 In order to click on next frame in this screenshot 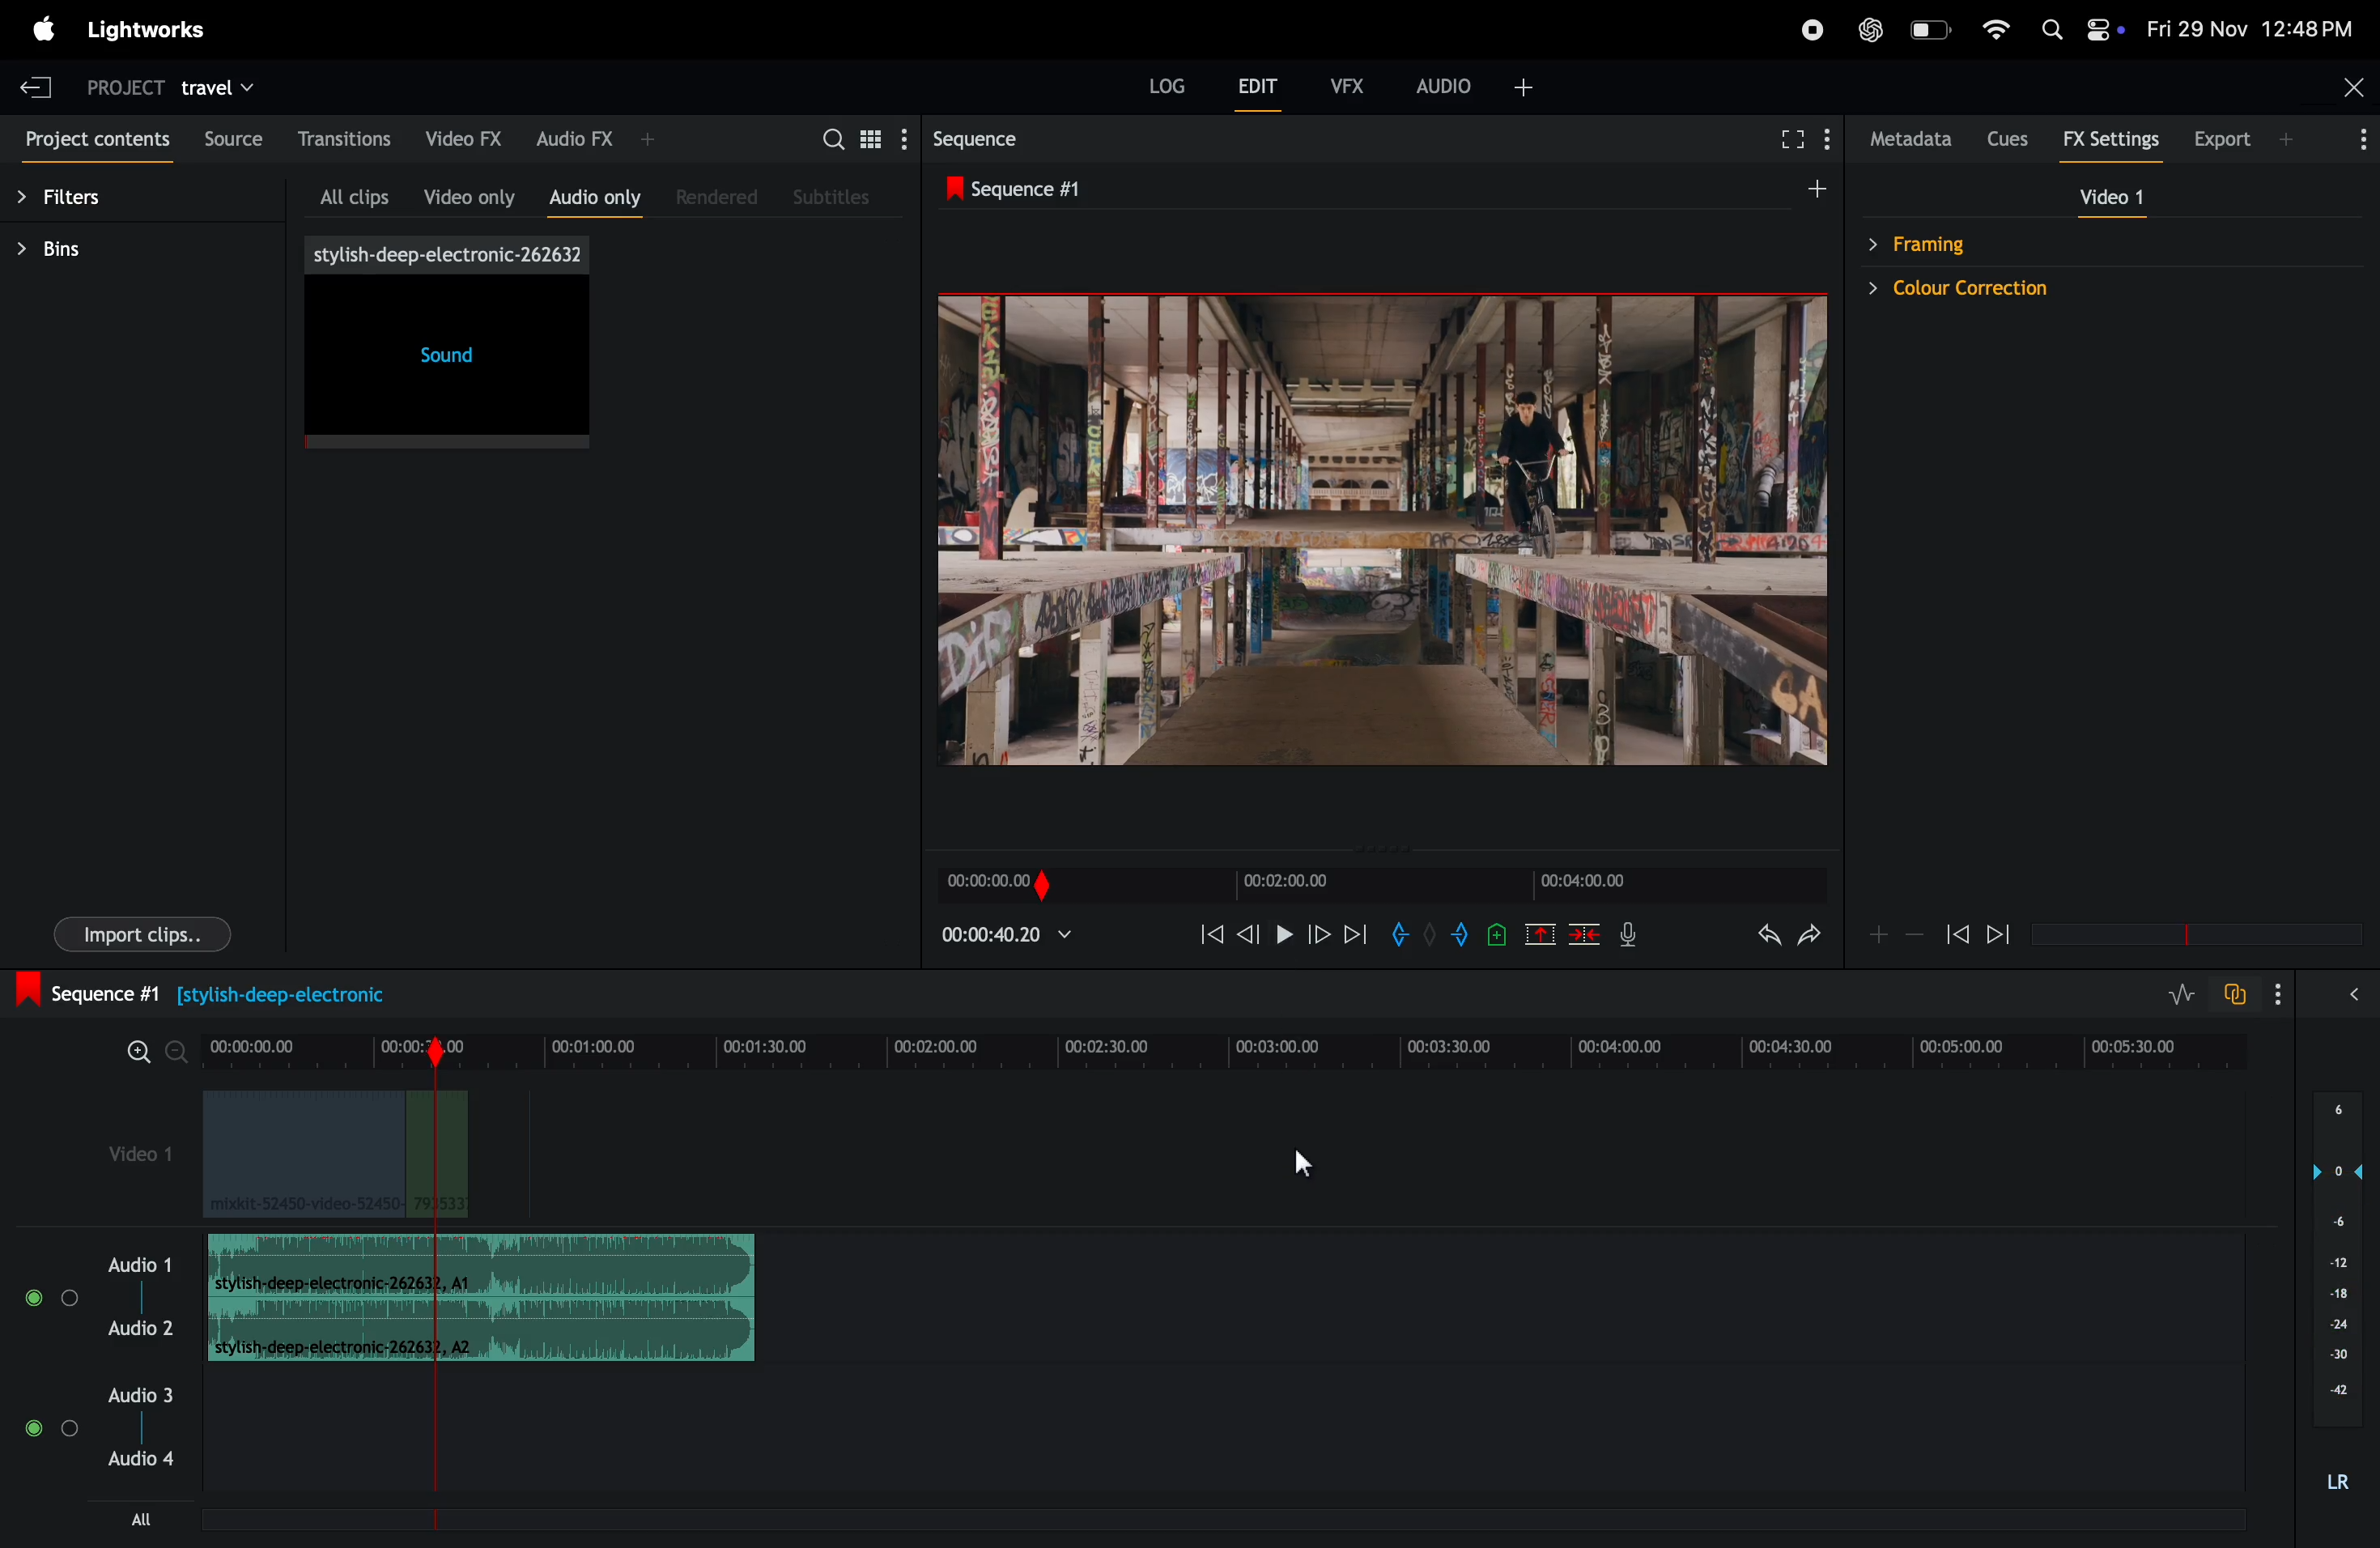, I will do `click(1323, 932)`.